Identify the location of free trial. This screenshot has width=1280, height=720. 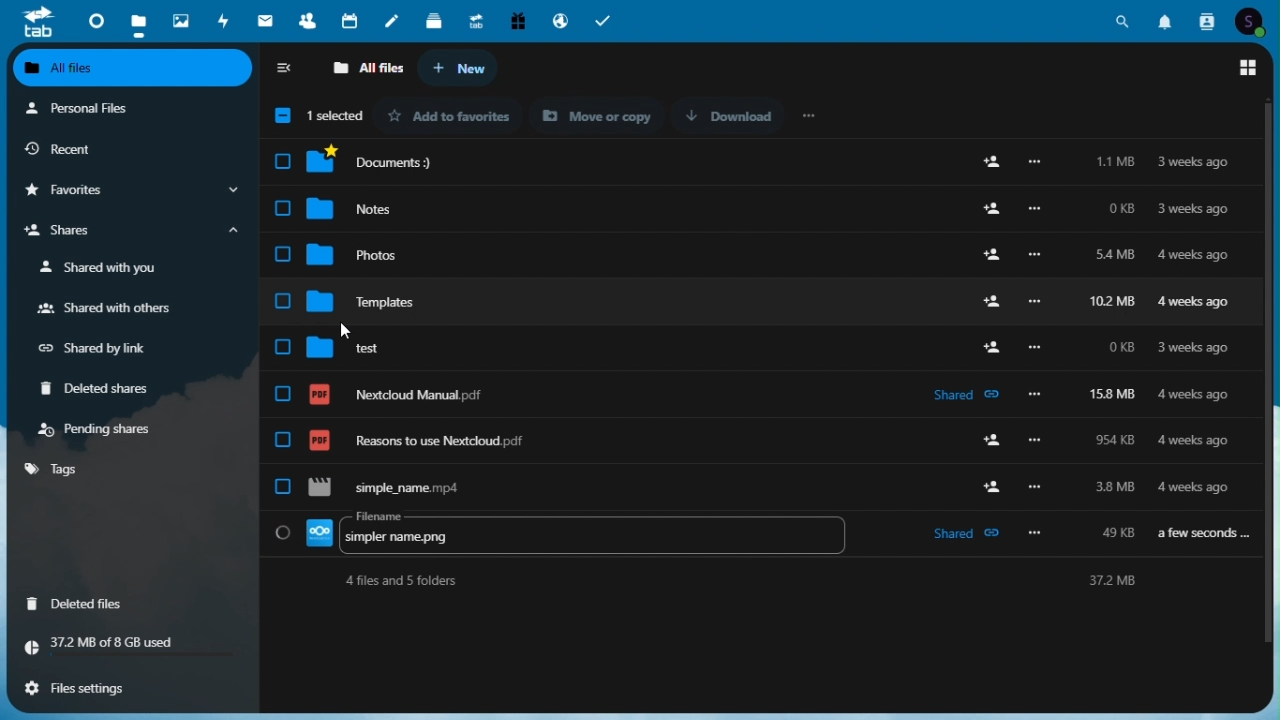
(516, 19).